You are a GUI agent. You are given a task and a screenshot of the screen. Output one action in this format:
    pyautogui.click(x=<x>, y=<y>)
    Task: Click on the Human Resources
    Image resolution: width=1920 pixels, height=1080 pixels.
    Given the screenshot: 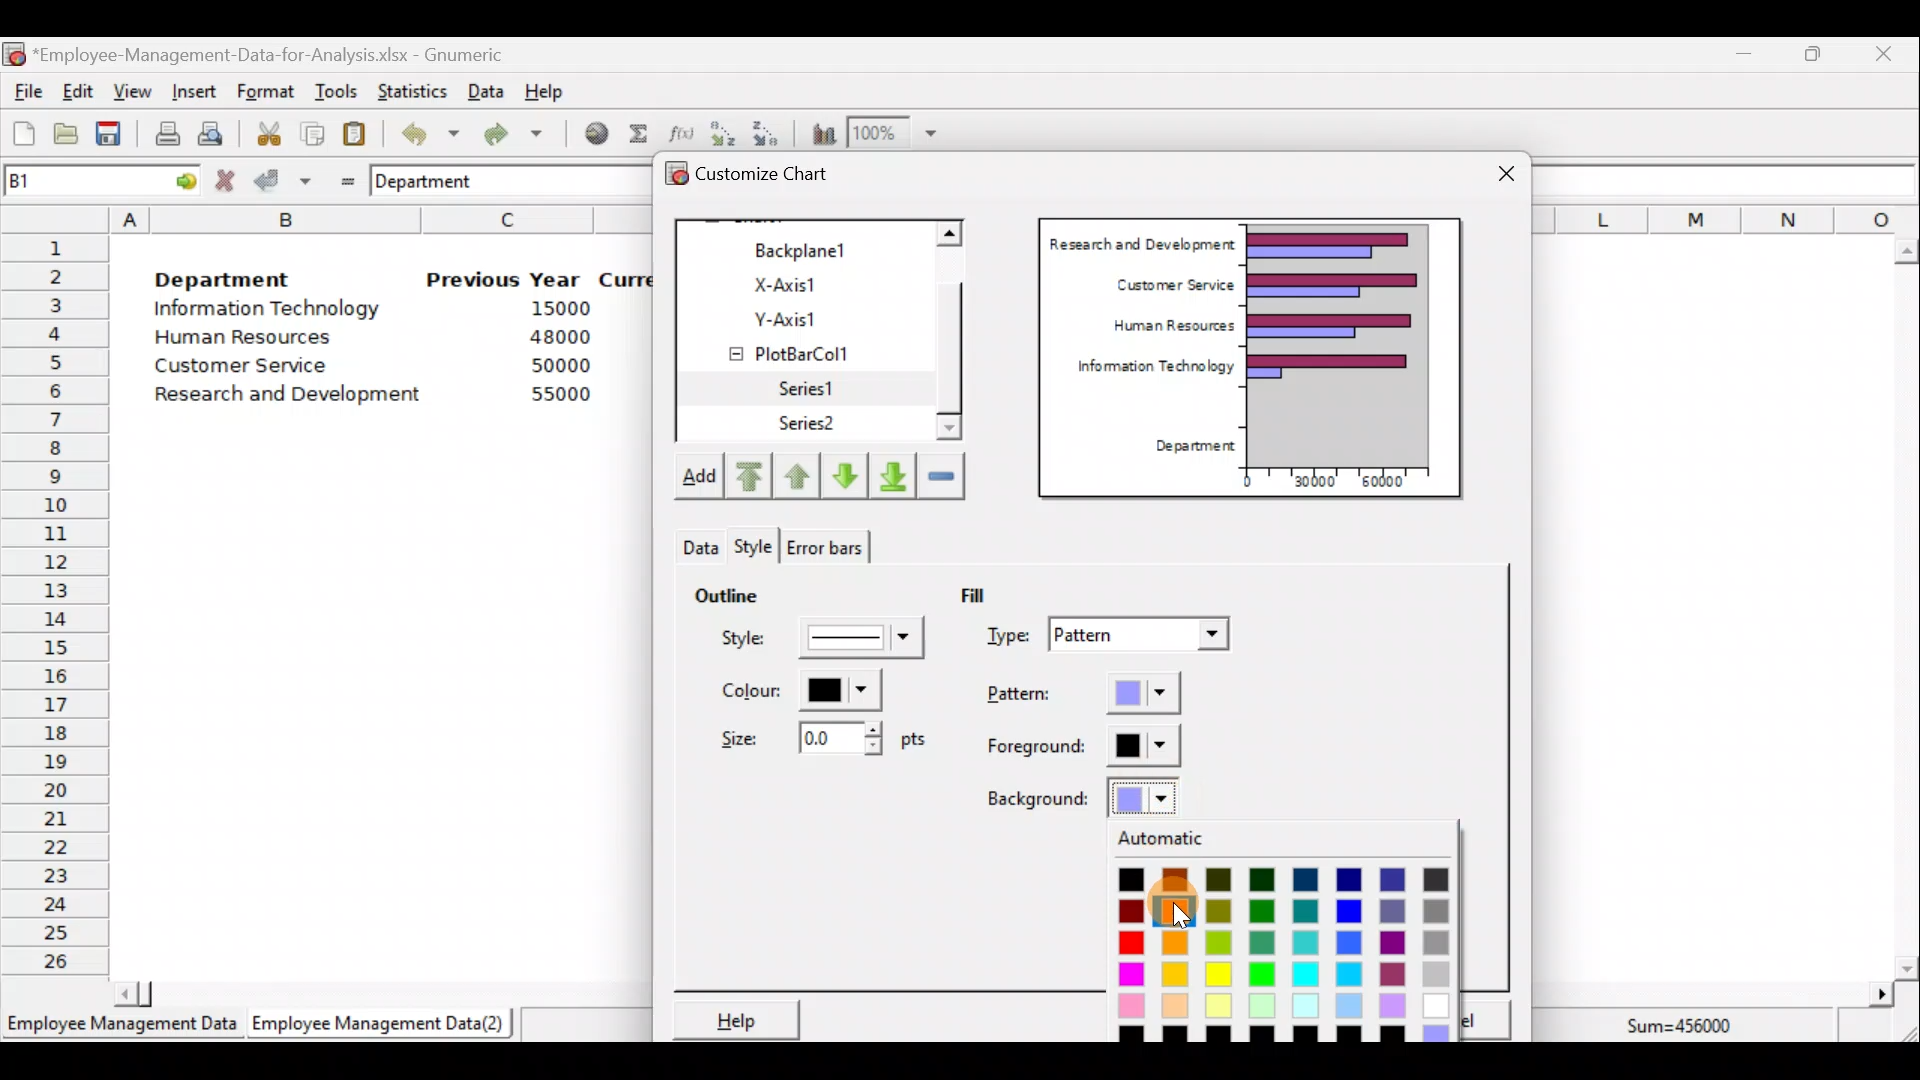 What is the action you would take?
    pyautogui.click(x=253, y=339)
    